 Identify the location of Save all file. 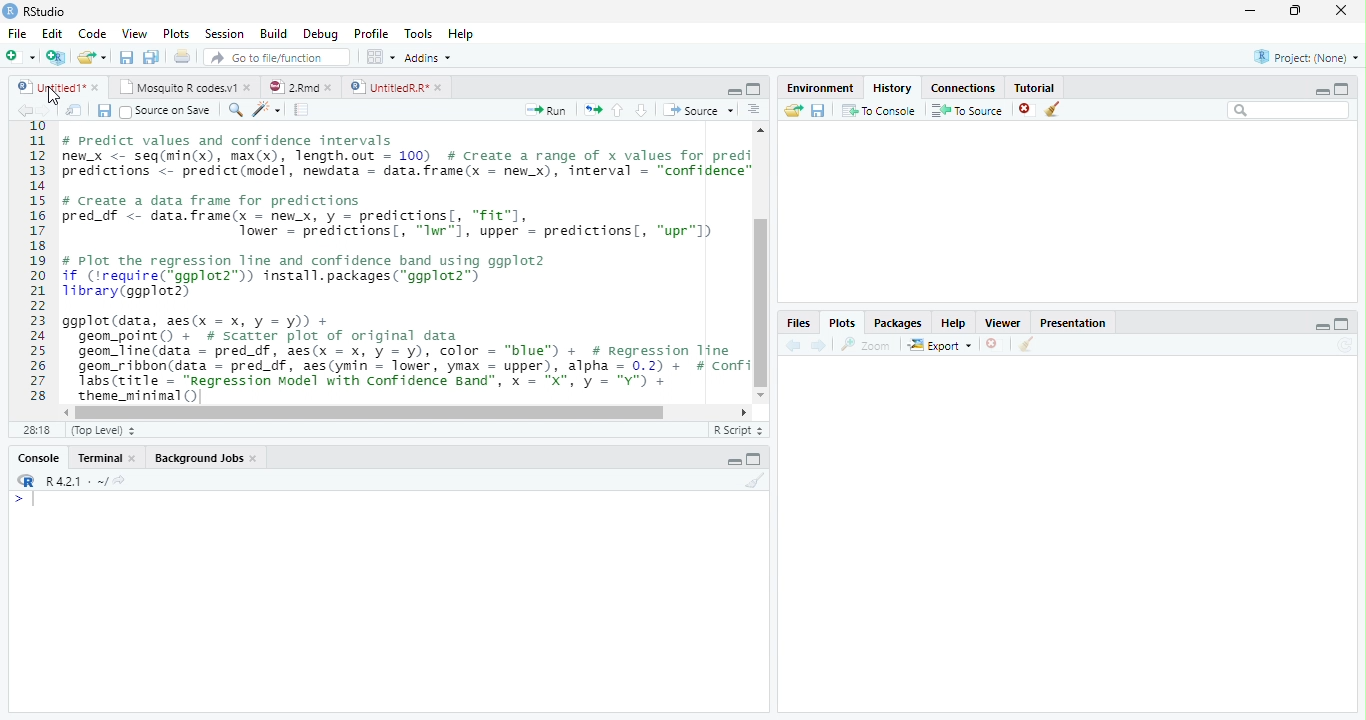
(150, 58).